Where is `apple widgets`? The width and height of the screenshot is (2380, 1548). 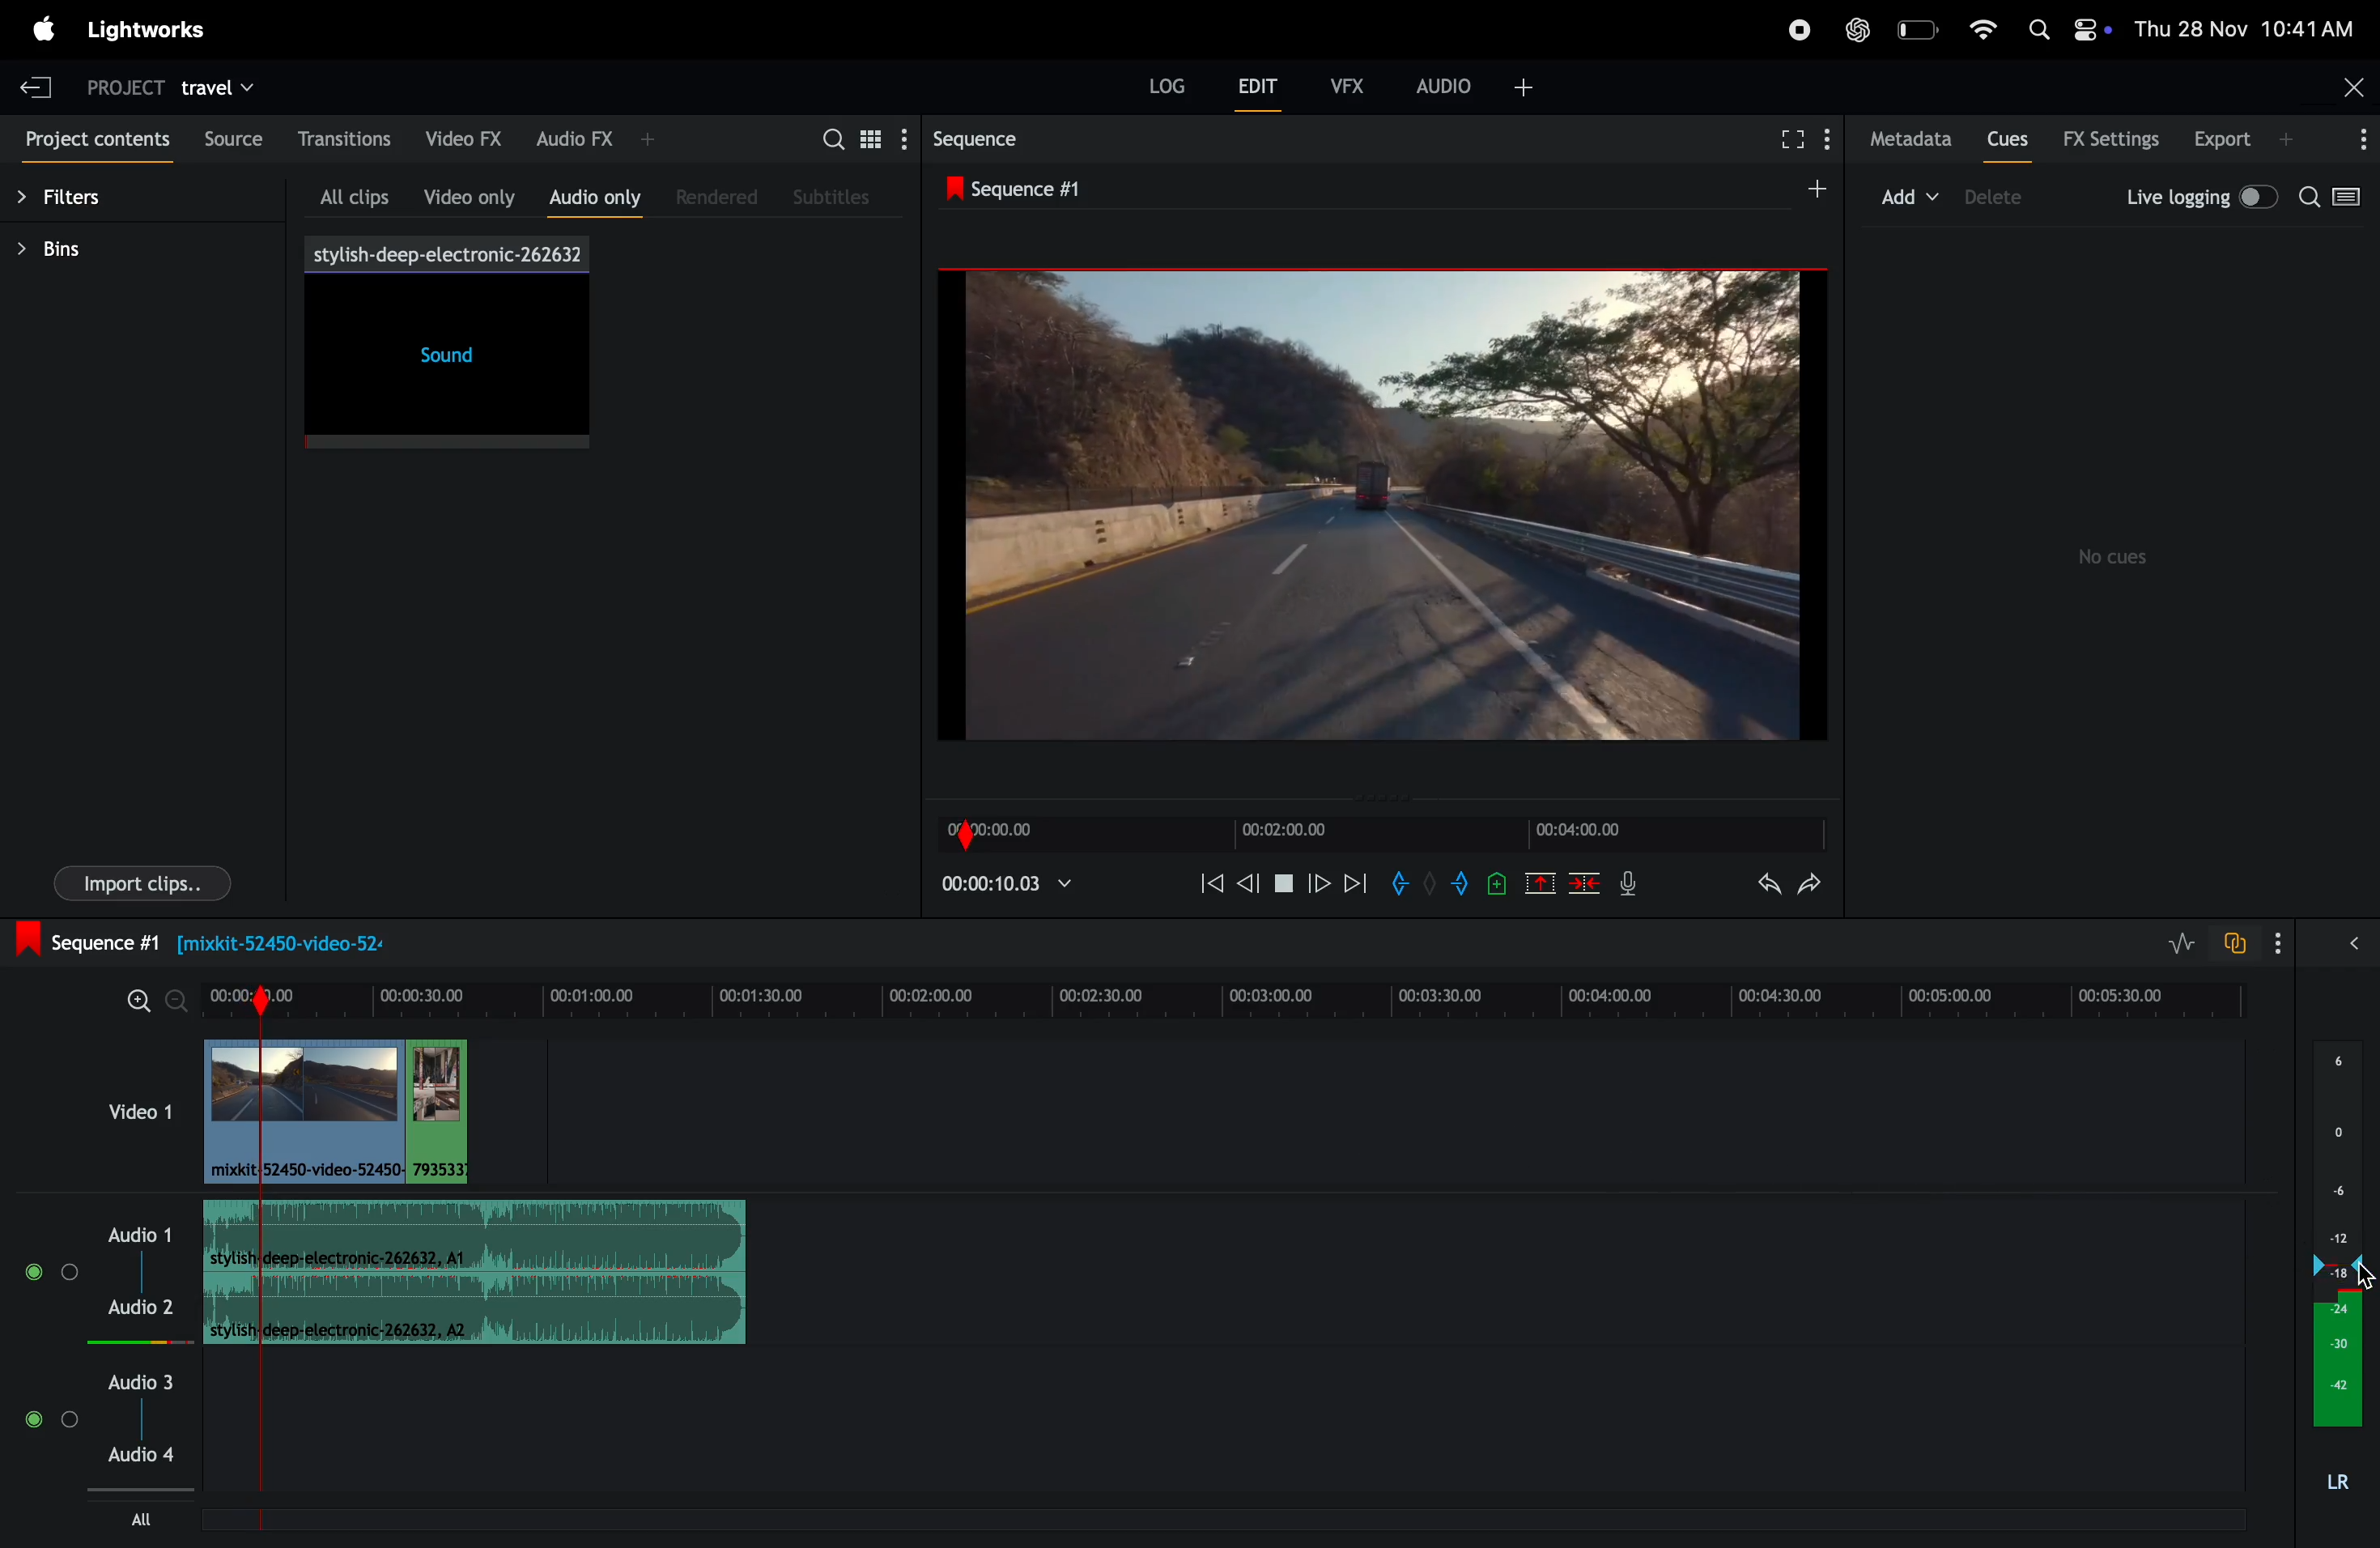
apple widgets is located at coordinates (2065, 25).